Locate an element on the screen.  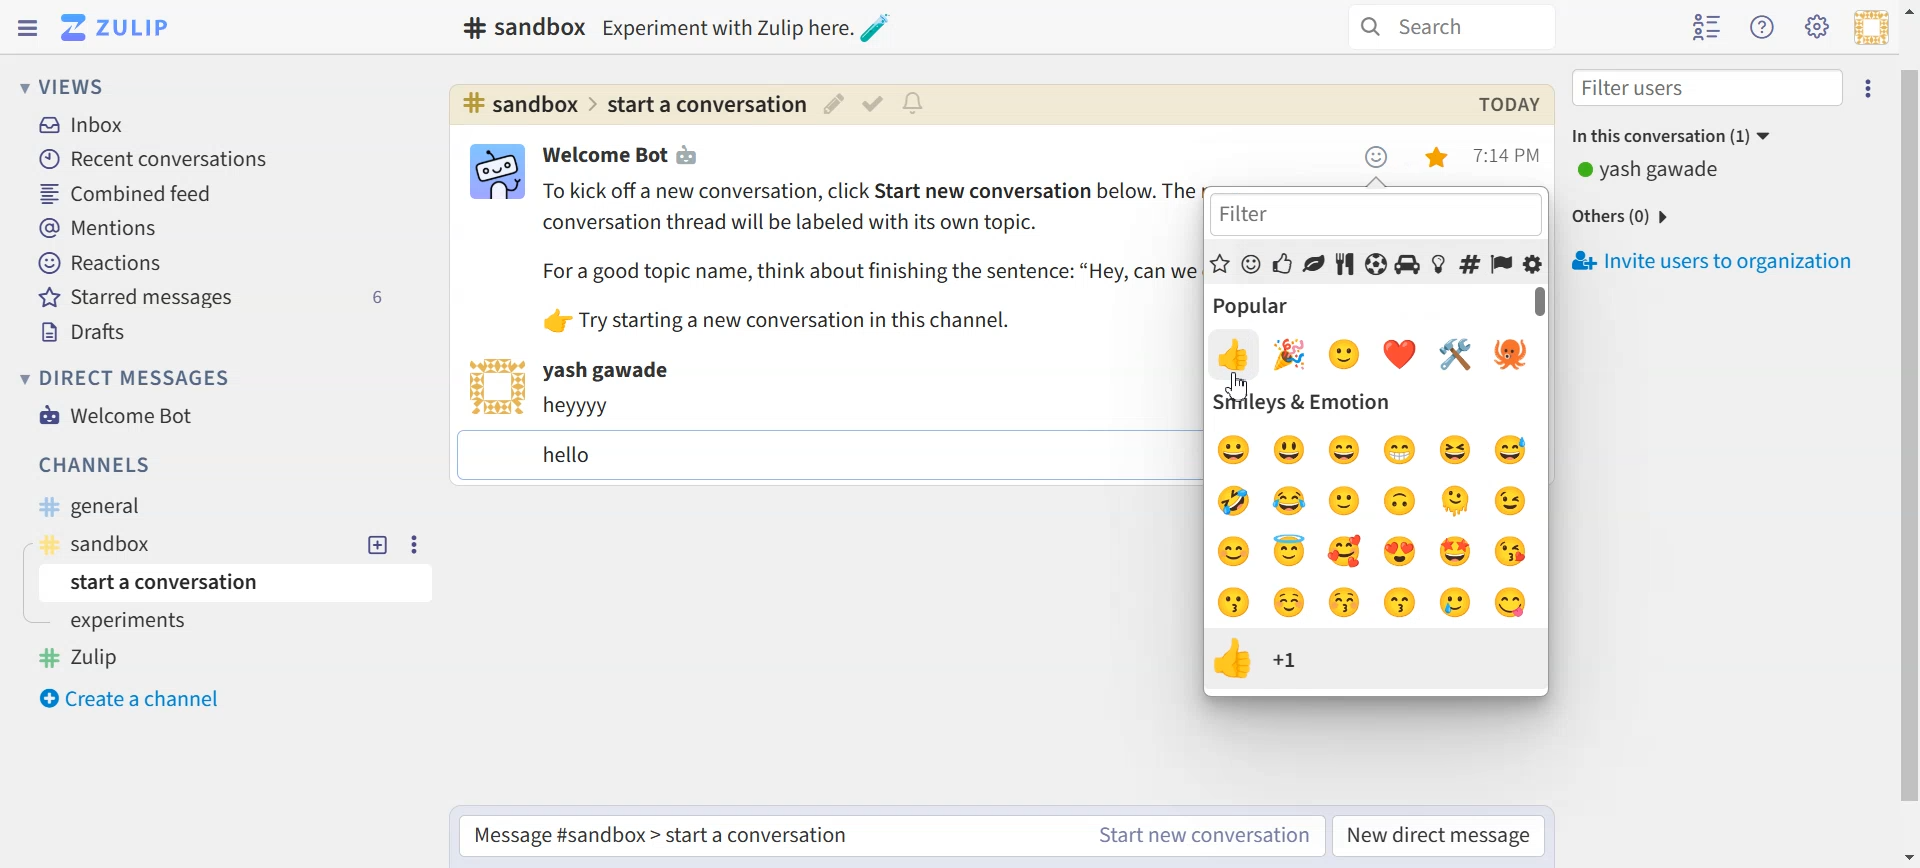
Configure topic notification is located at coordinates (916, 103).